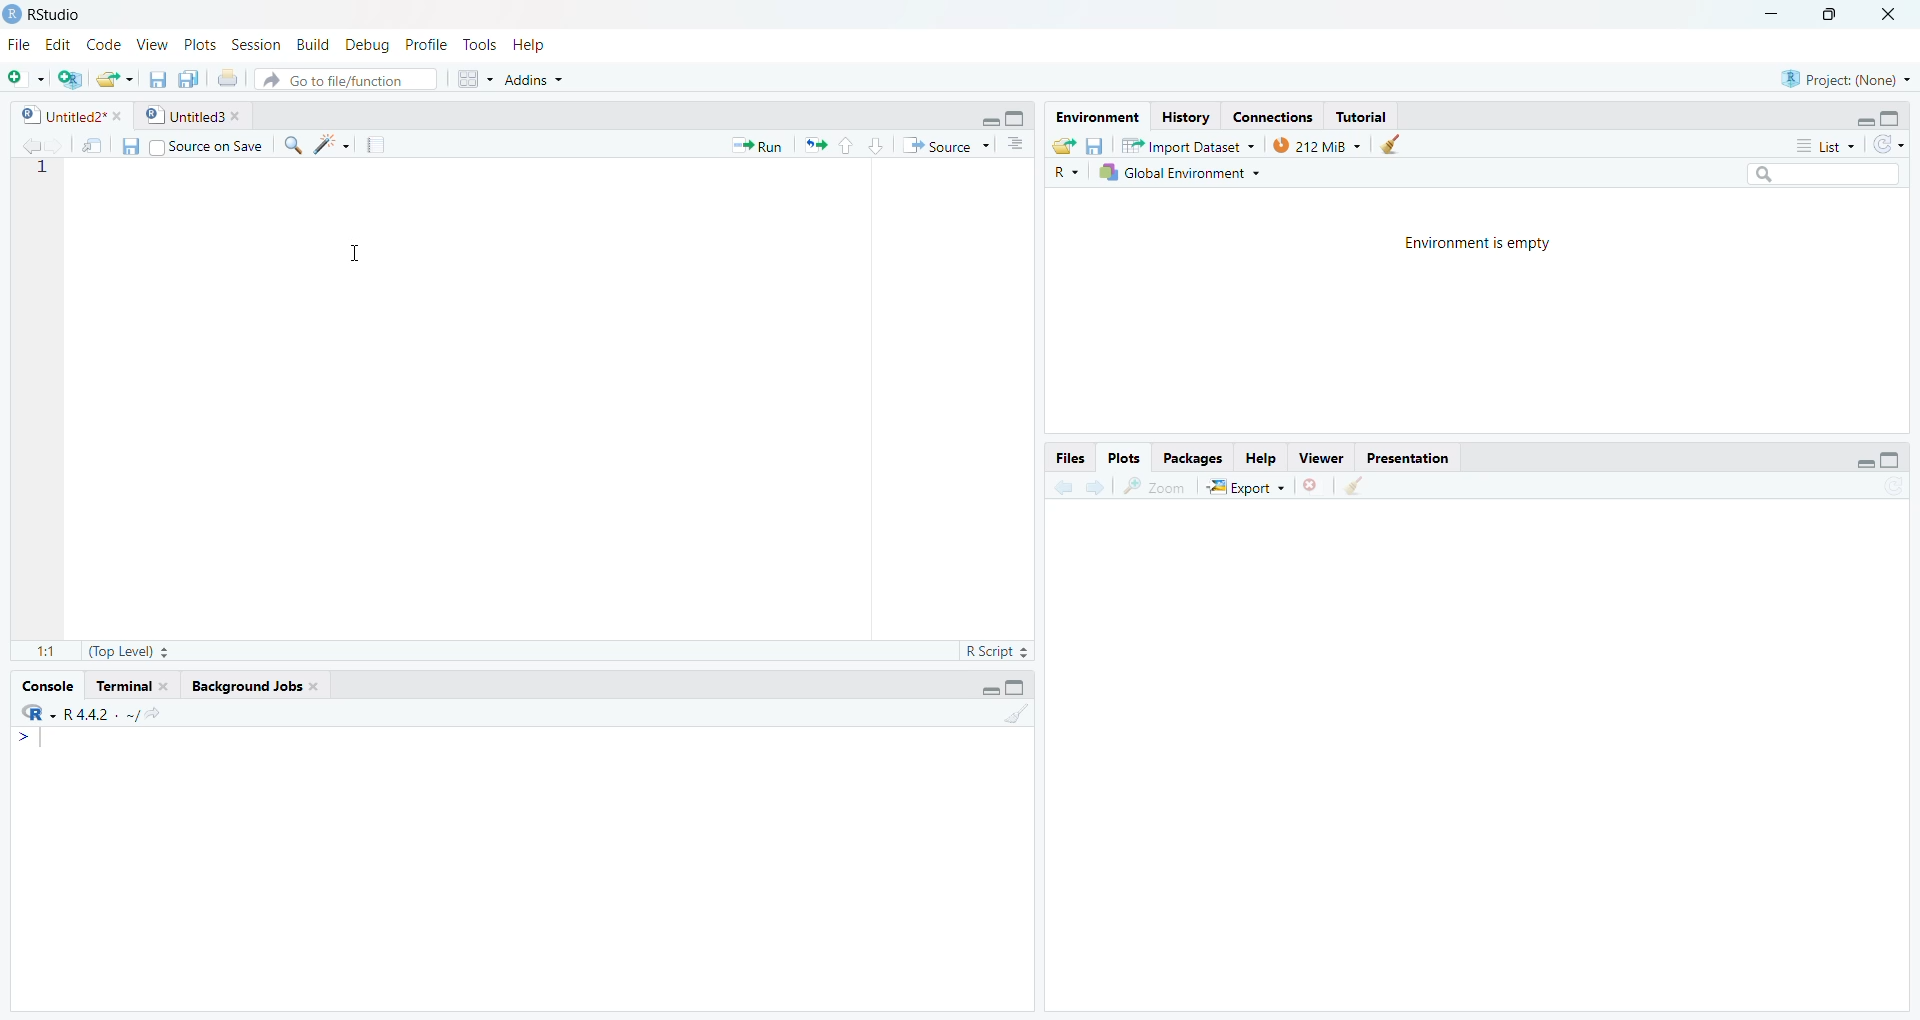 This screenshot has height=1020, width=1920. Describe the element at coordinates (231, 80) in the screenshot. I see `print the current file` at that location.